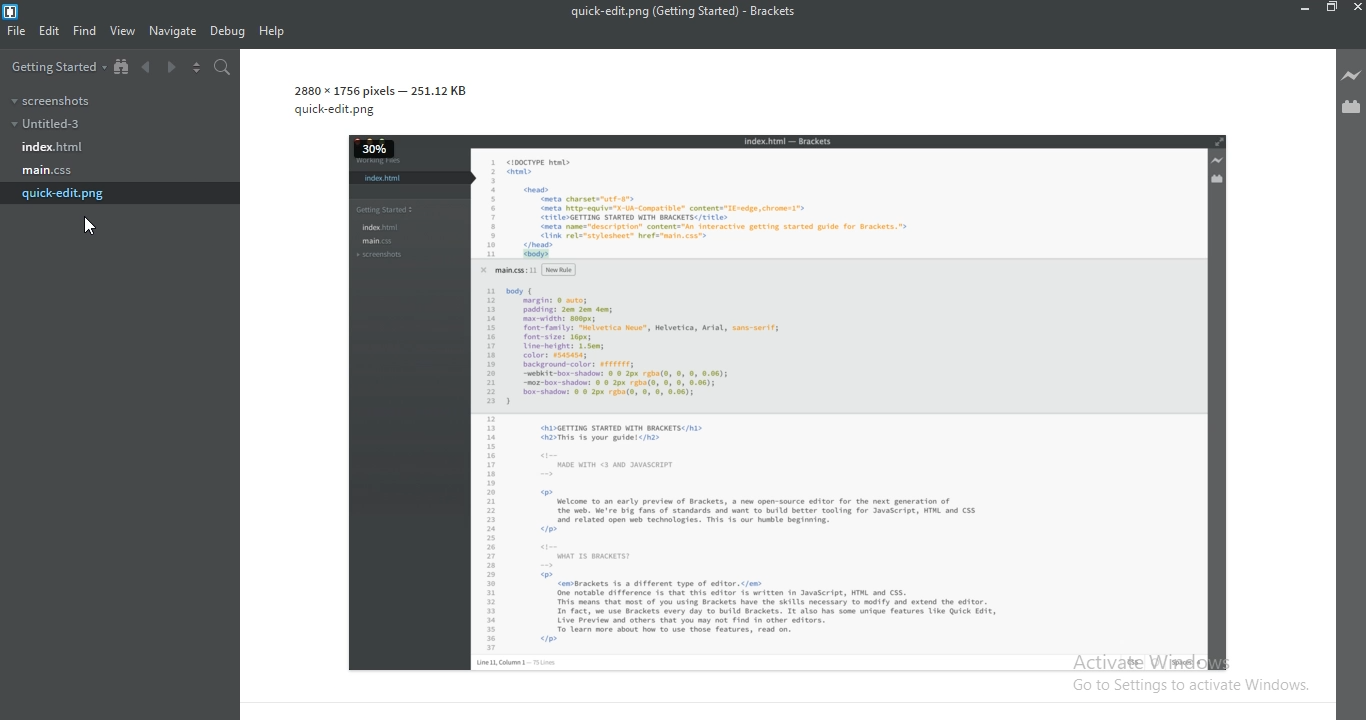 The height and width of the screenshot is (720, 1366). I want to click on show in file tree, so click(122, 67).